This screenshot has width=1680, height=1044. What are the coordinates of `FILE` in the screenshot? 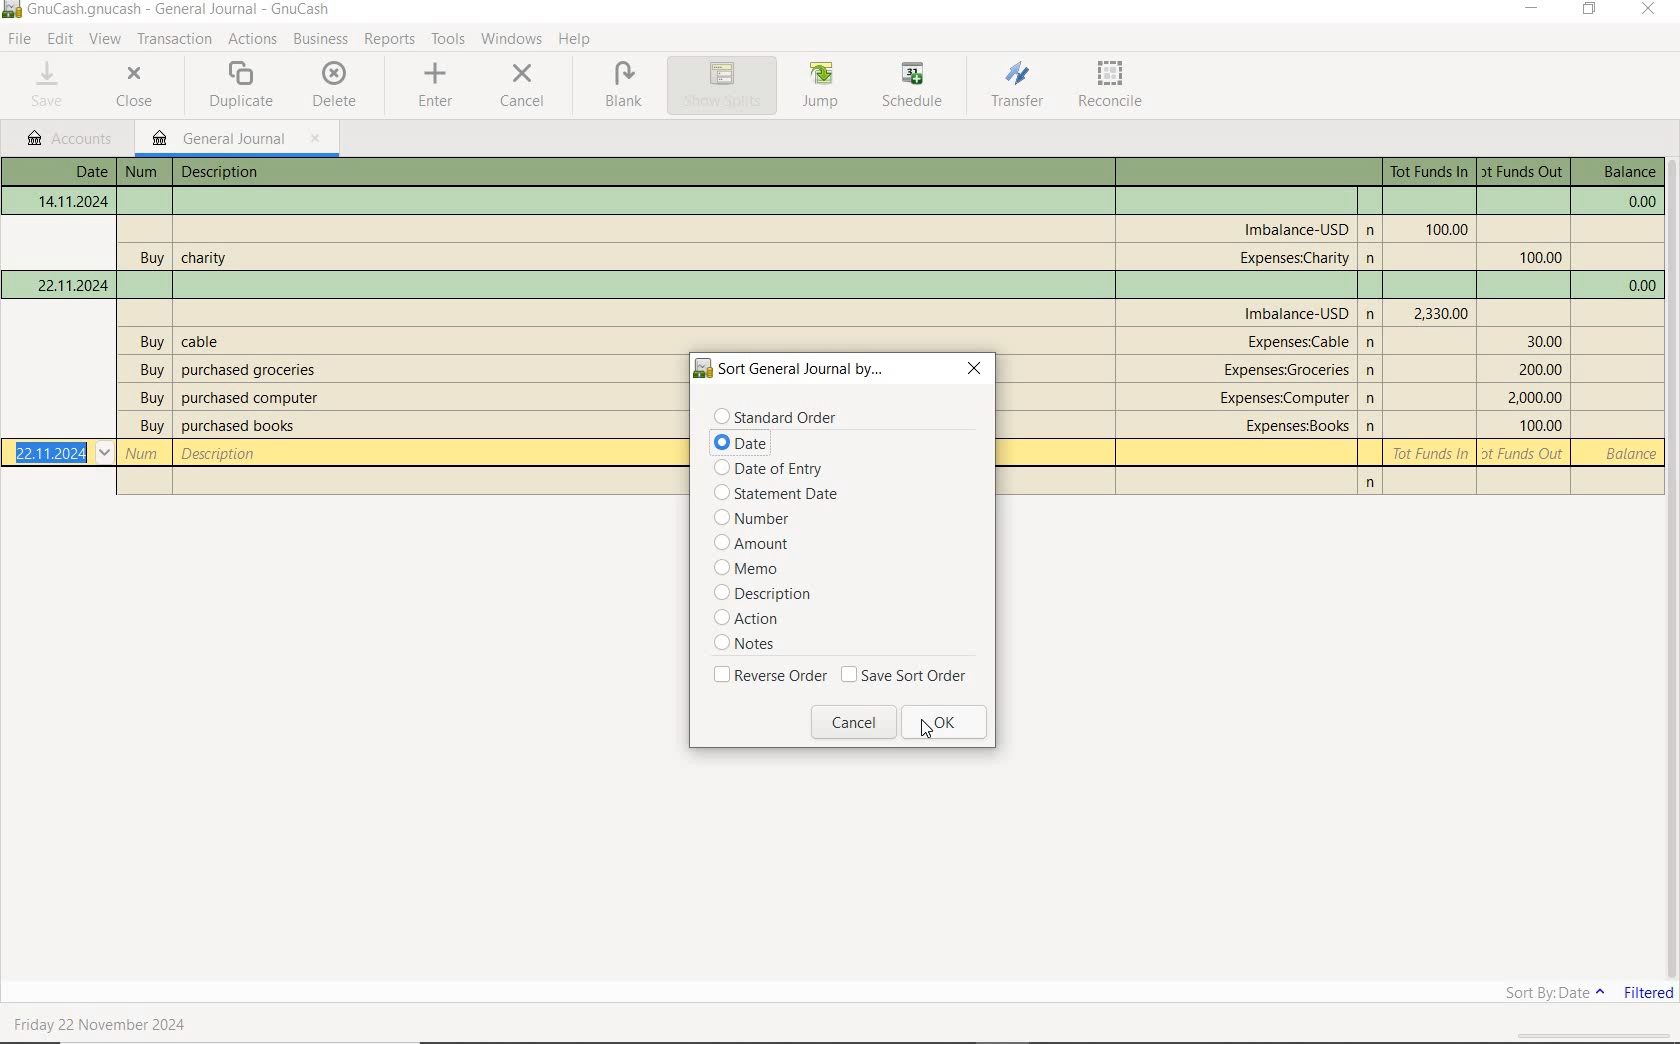 It's located at (23, 40).